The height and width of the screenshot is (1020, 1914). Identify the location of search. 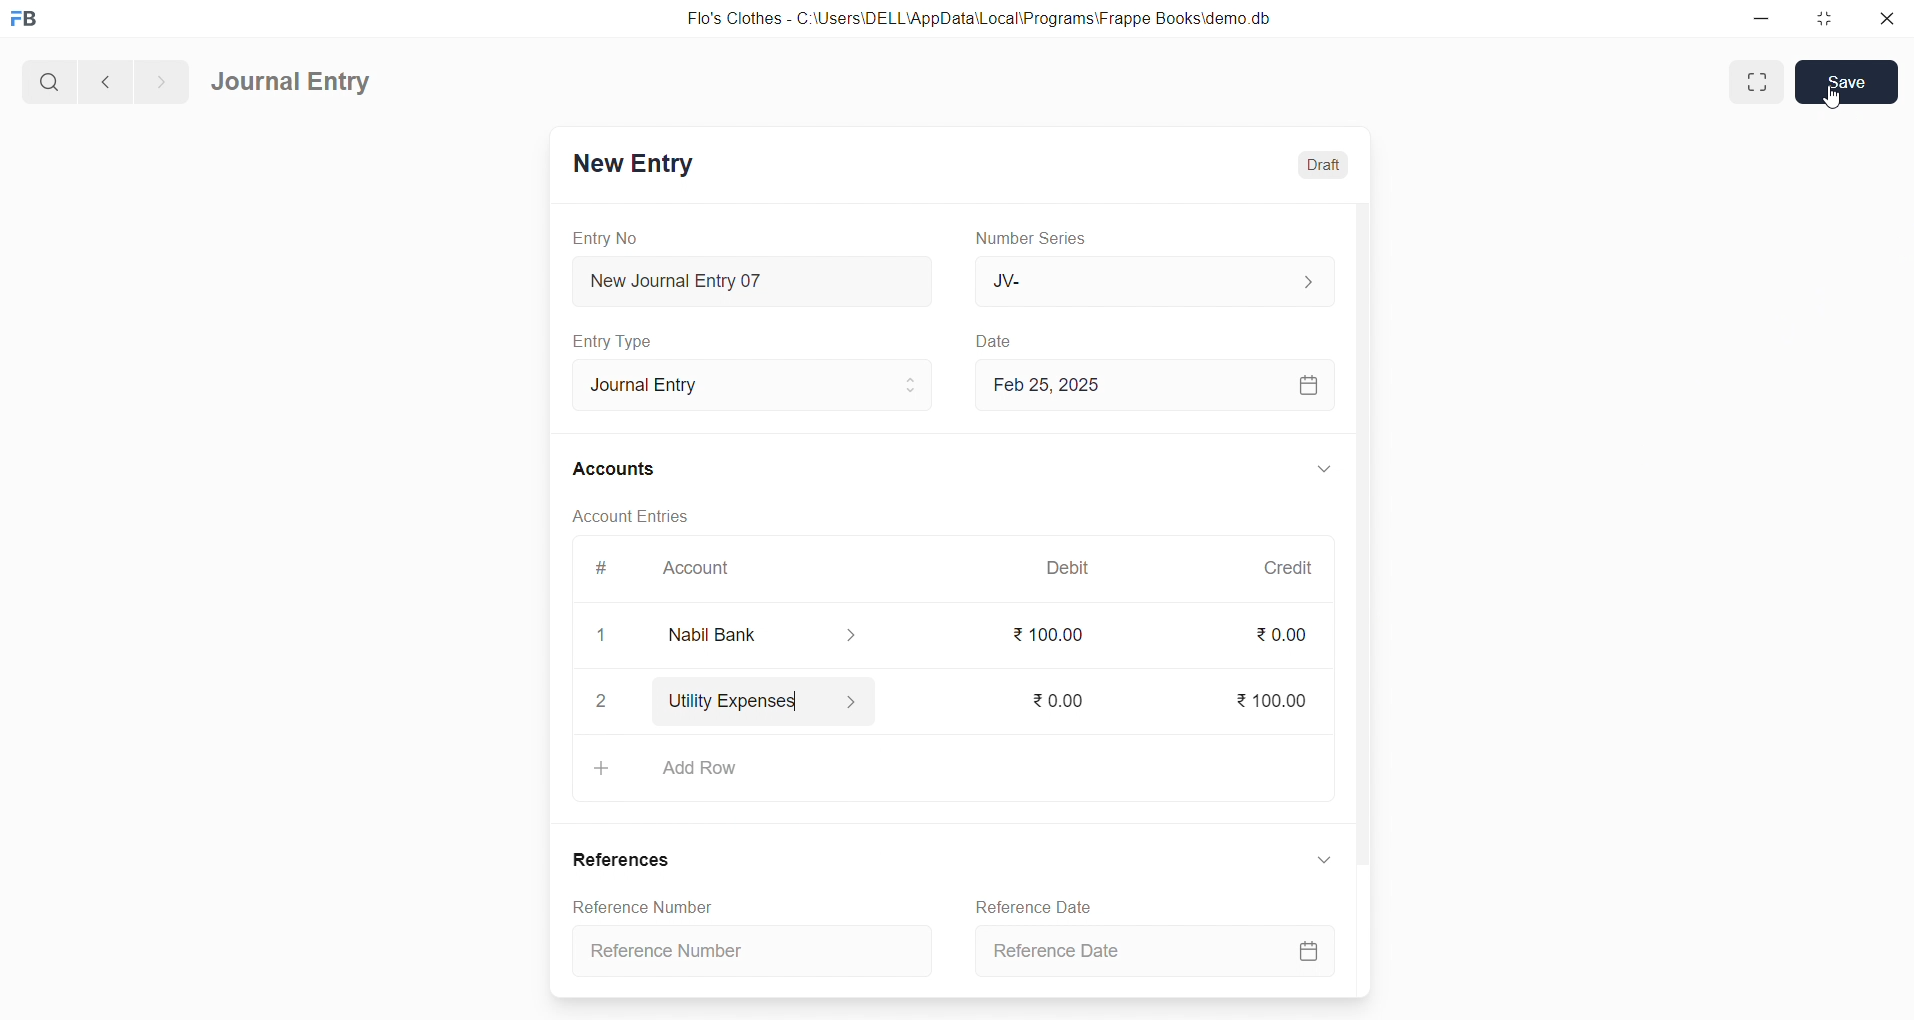
(47, 79).